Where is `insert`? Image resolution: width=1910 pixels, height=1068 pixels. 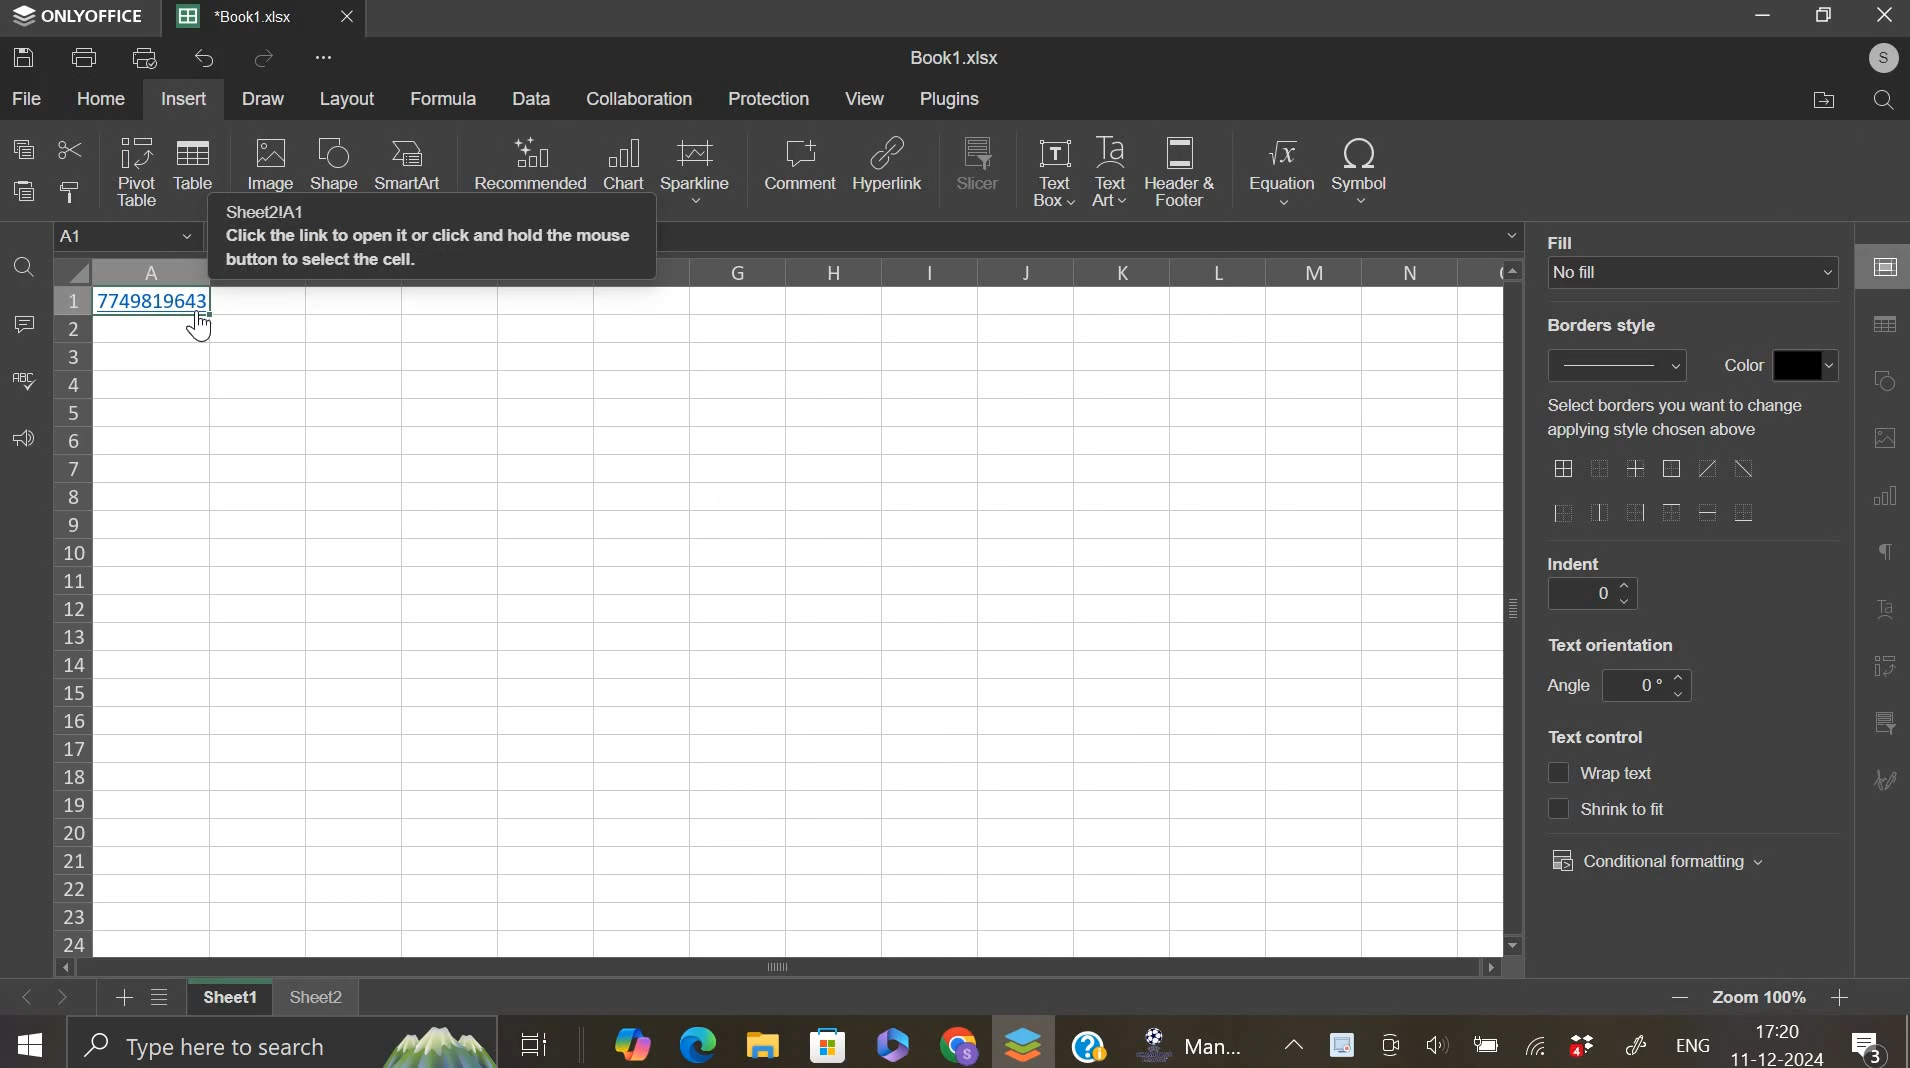 insert is located at coordinates (183, 99).